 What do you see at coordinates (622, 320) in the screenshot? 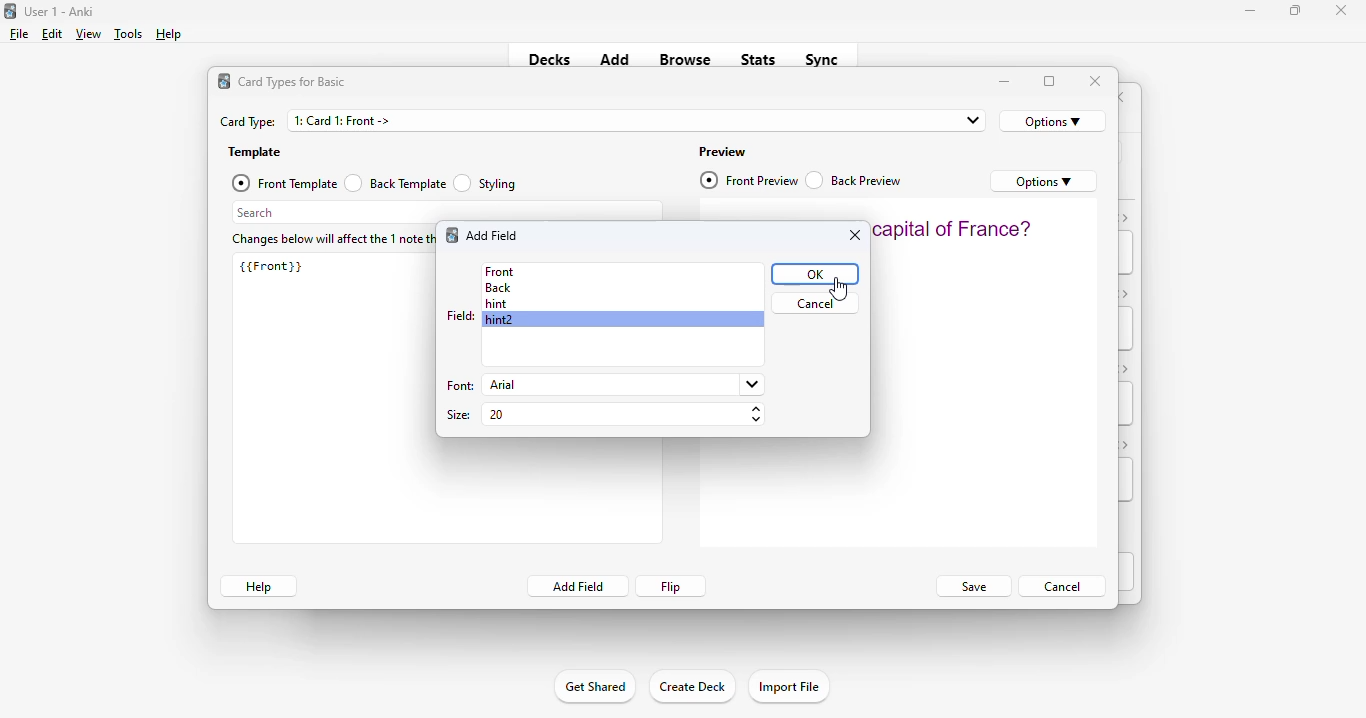
I see `hint2 selected` at bounding box center [622, 320].